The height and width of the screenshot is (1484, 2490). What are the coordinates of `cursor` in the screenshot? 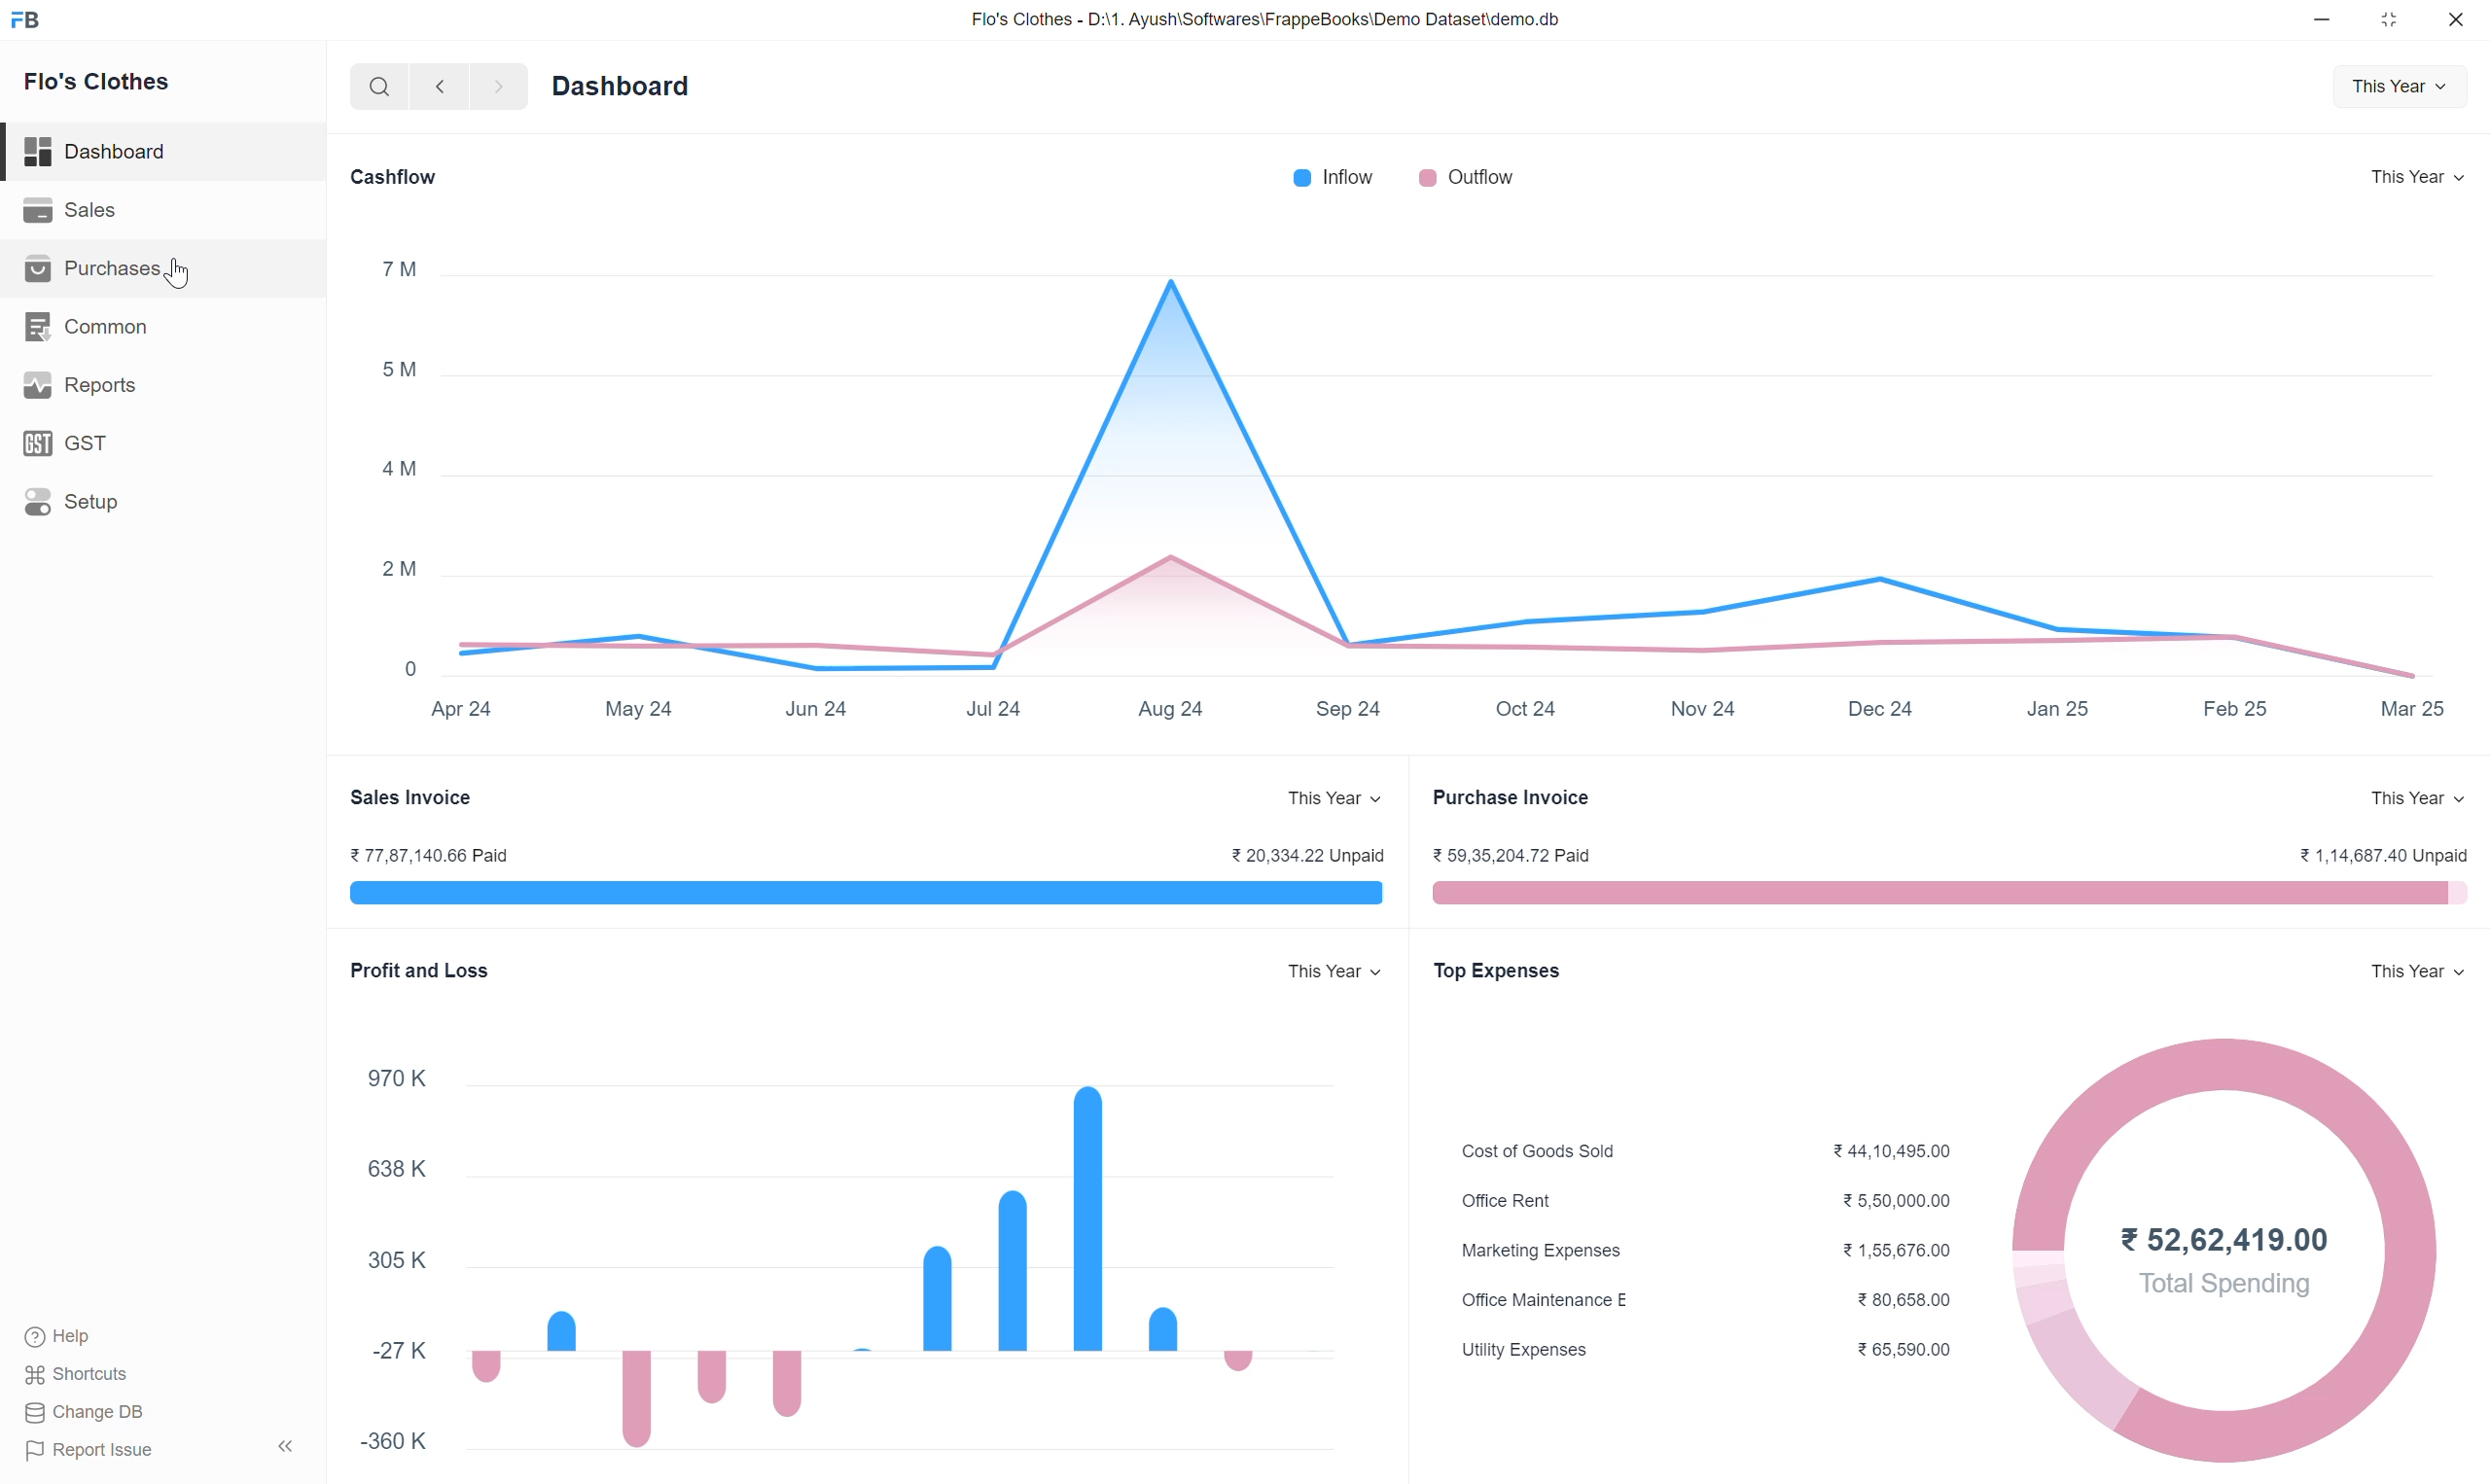 It's located at (188, 273).